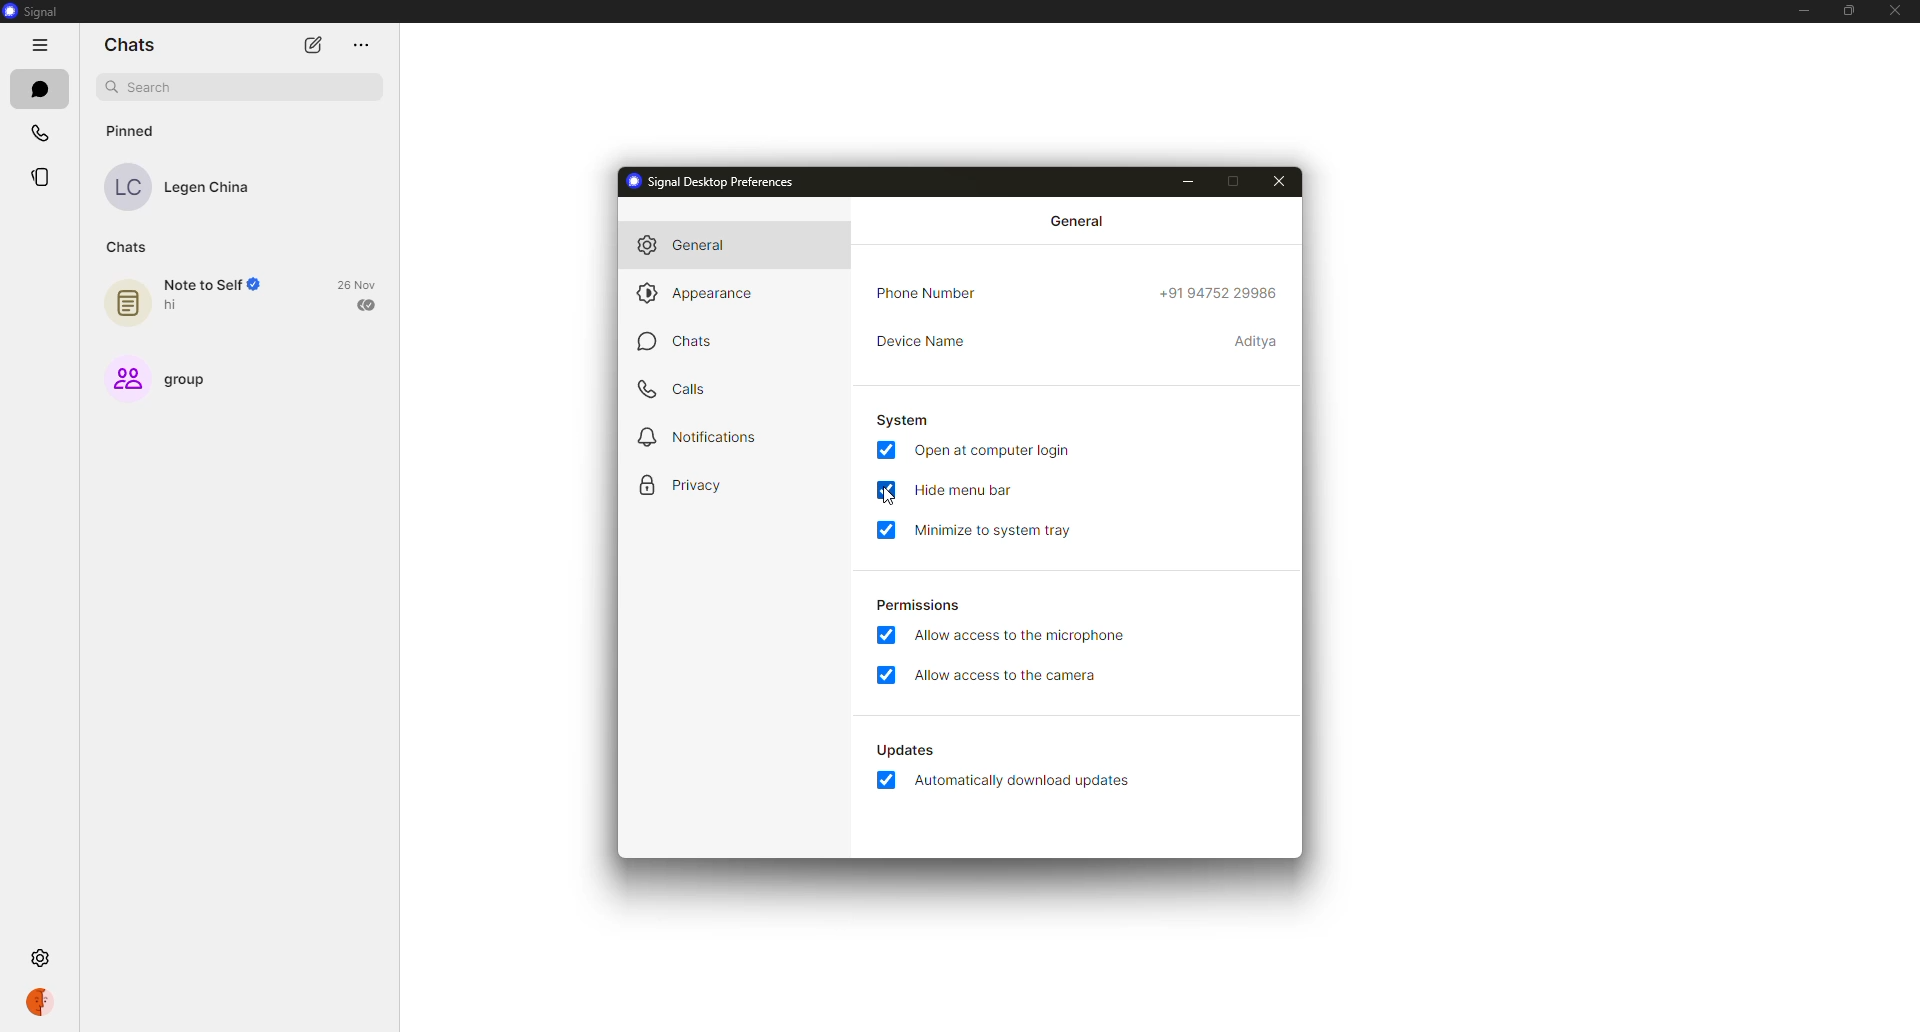  I want to click on close, so click(1894, 10).